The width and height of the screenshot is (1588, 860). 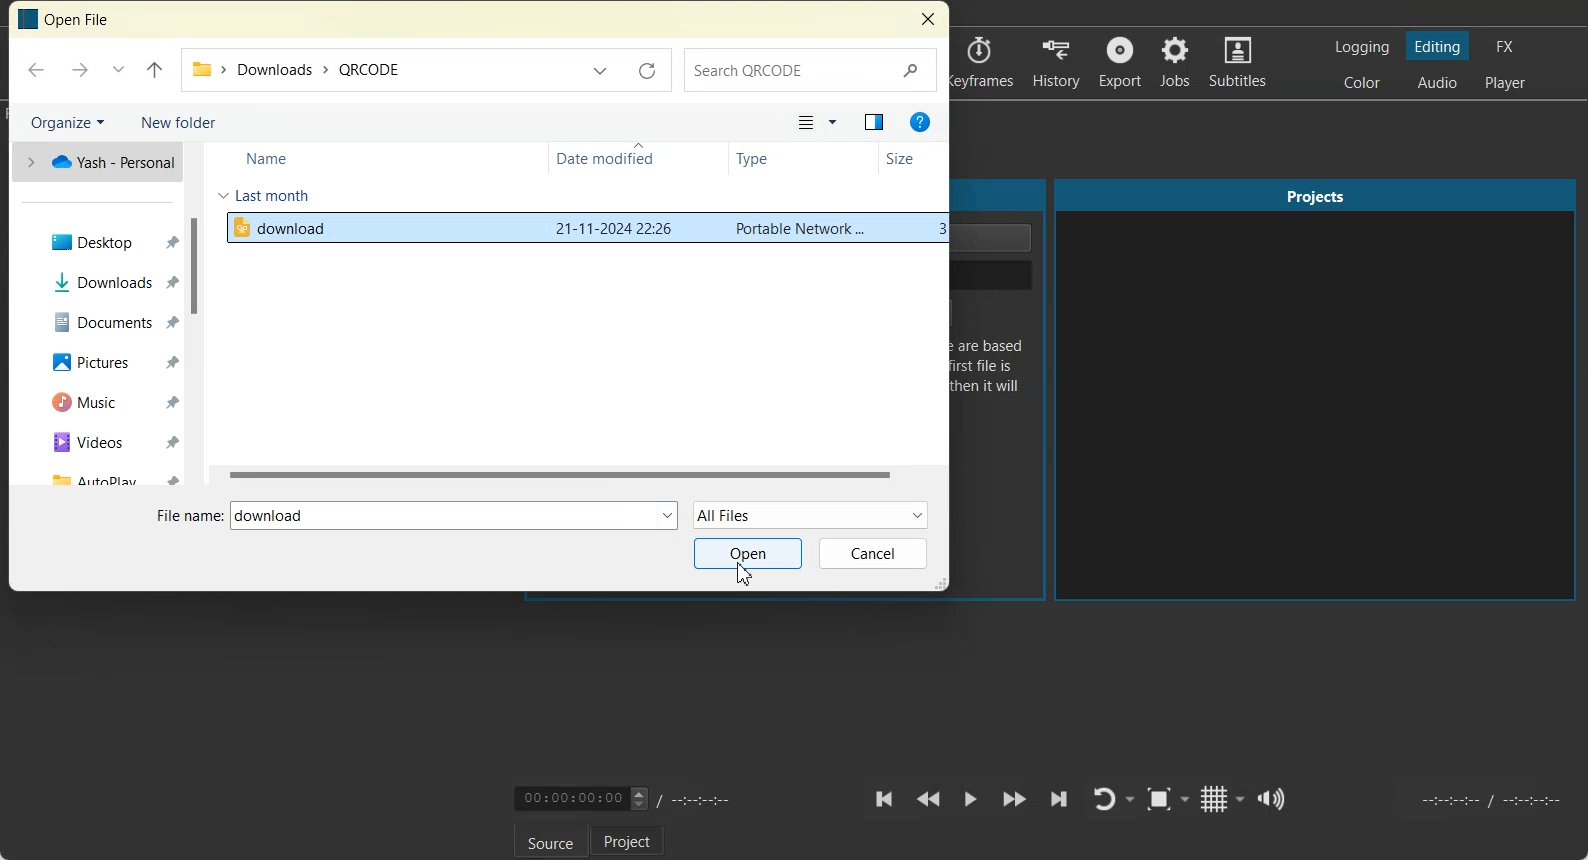 What do you see at coordinates (104, 475) in the screenshot?
I see `Autoplay` at bounding box center [104, 475].